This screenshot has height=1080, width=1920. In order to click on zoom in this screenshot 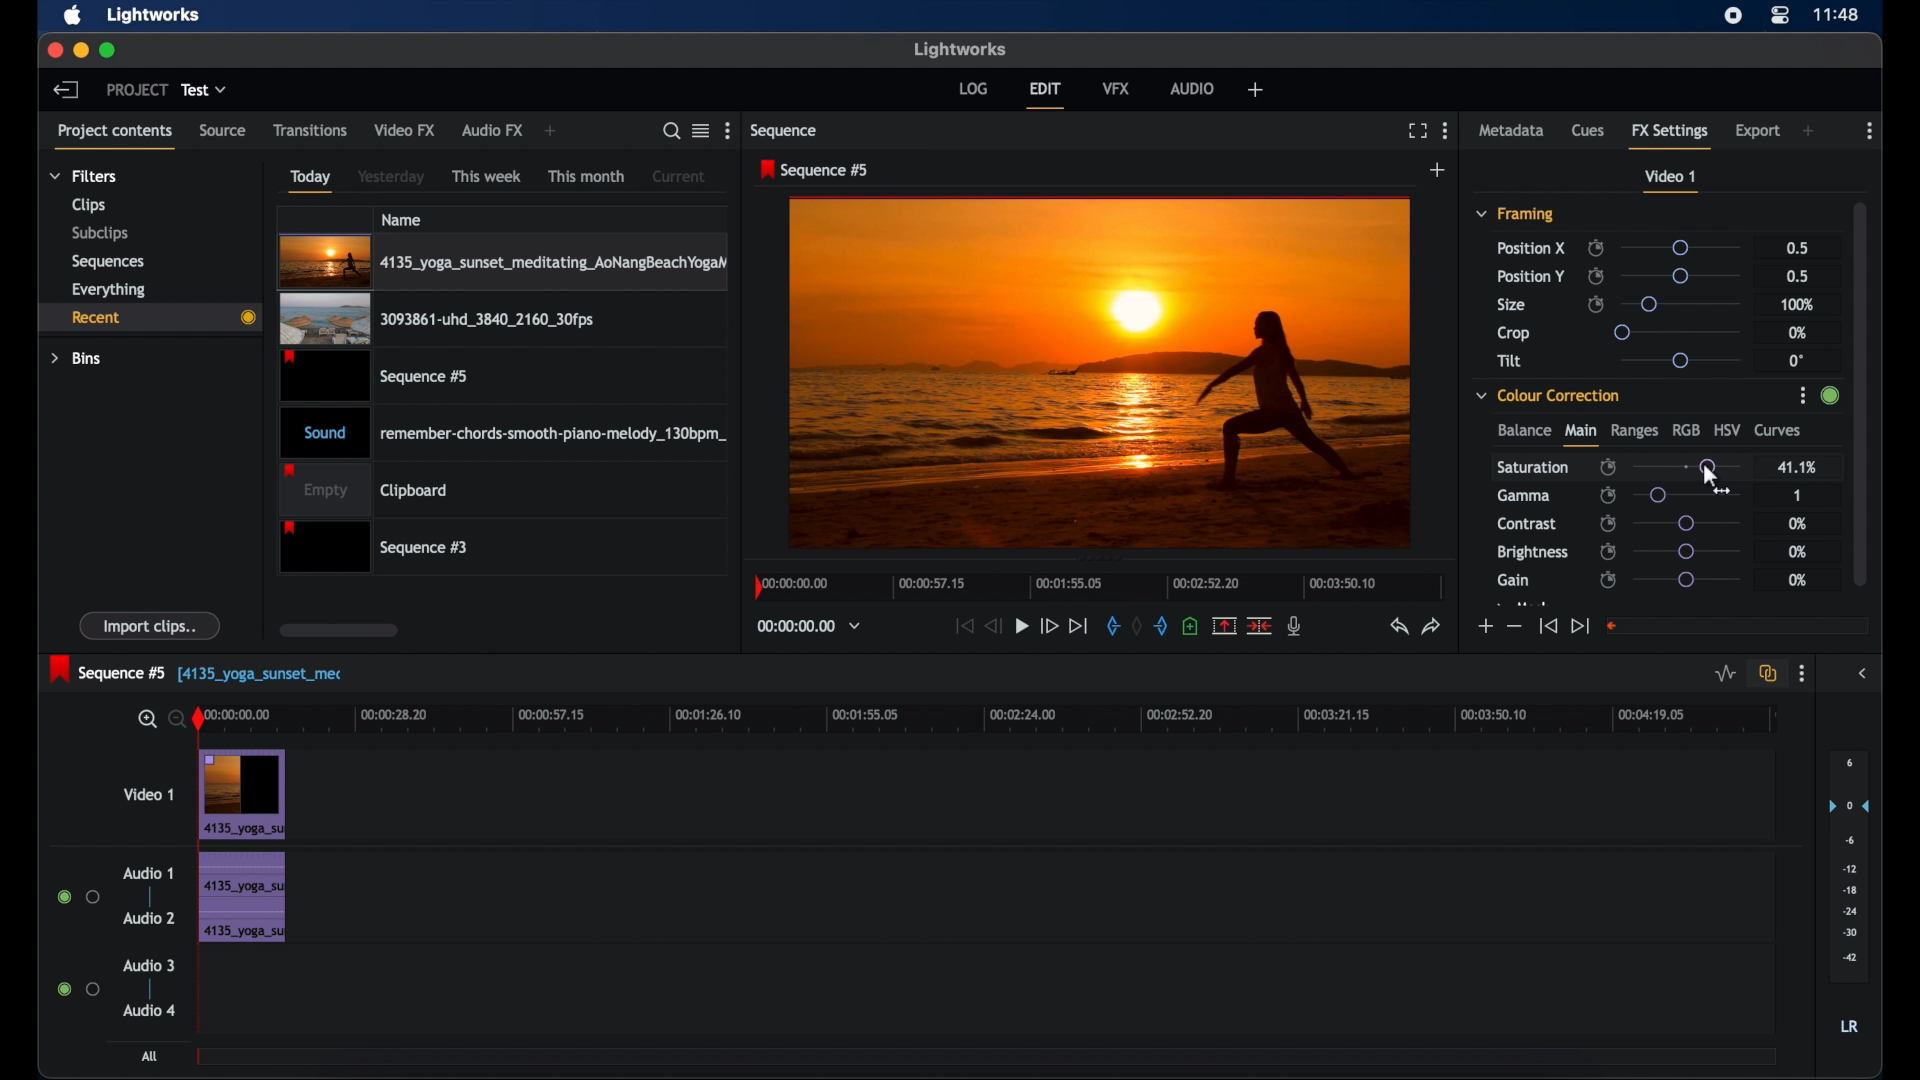, I will do `click(158, 718)`.